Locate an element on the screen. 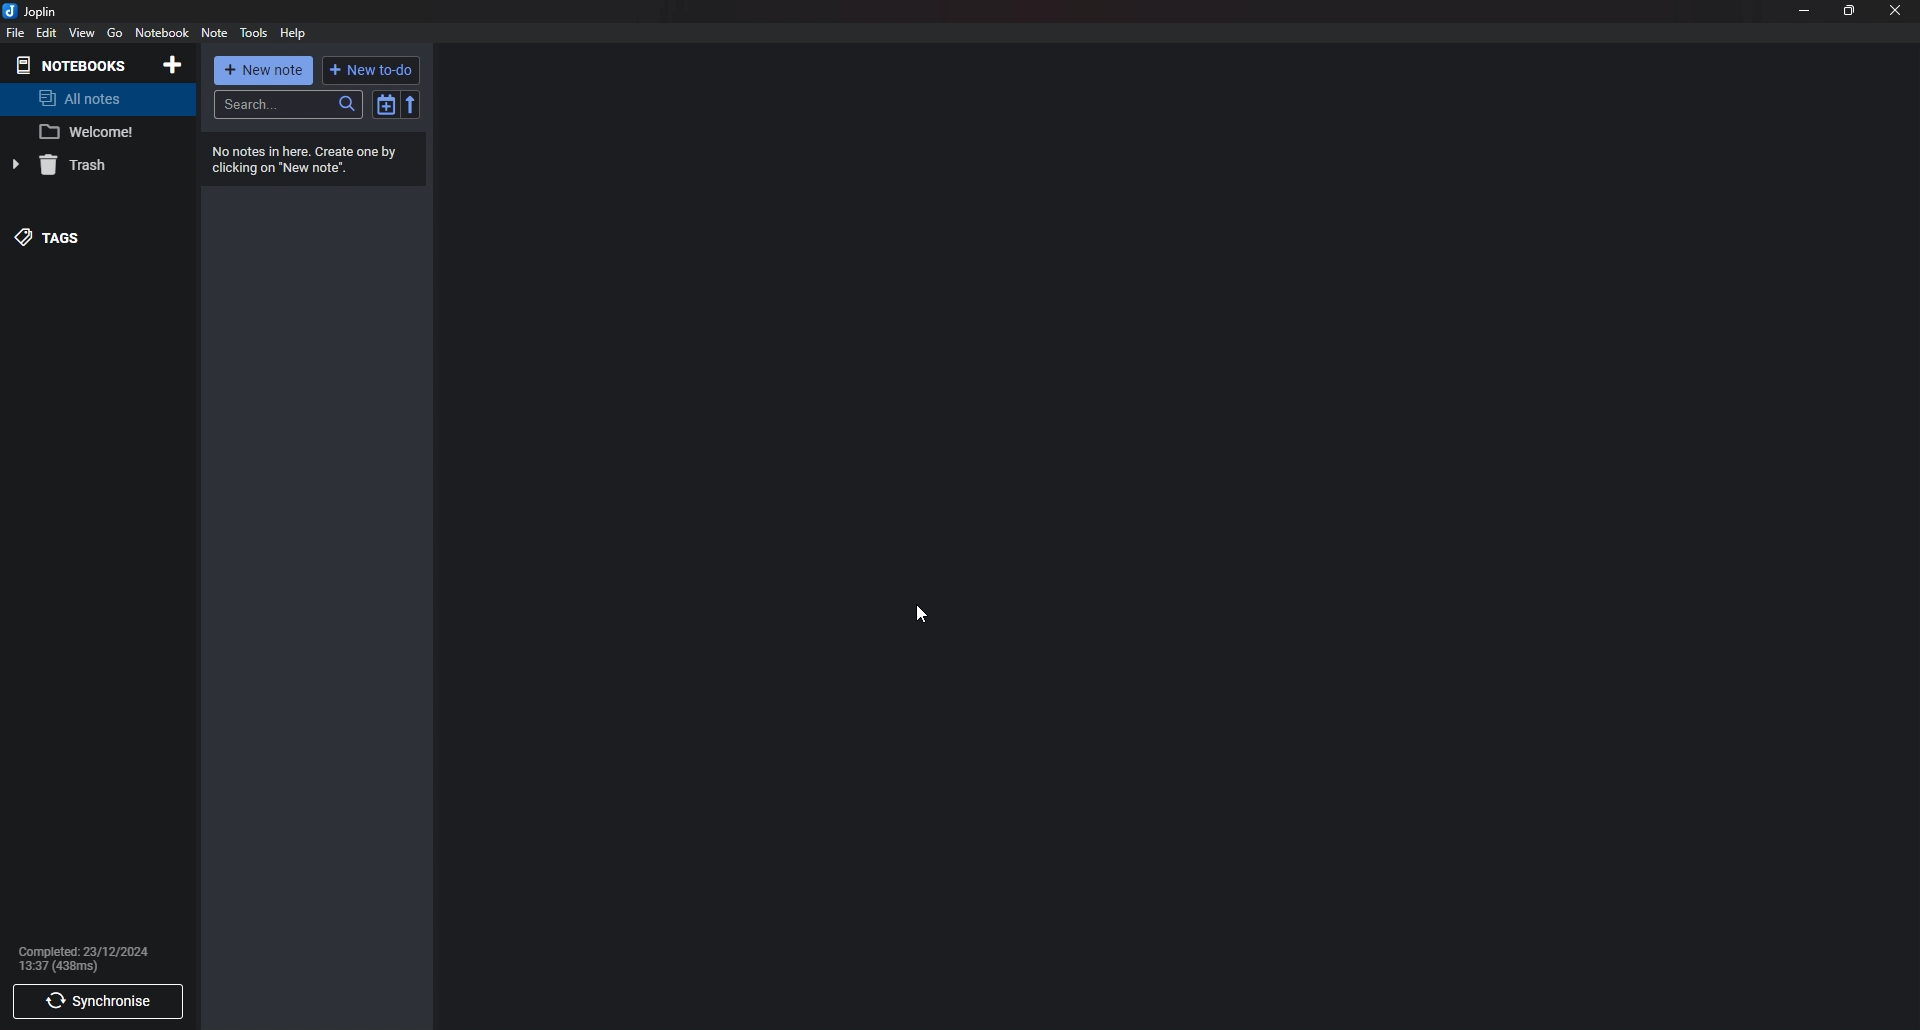 The image size is (1920, 1030). cursor is located at coordinates (921, 613).